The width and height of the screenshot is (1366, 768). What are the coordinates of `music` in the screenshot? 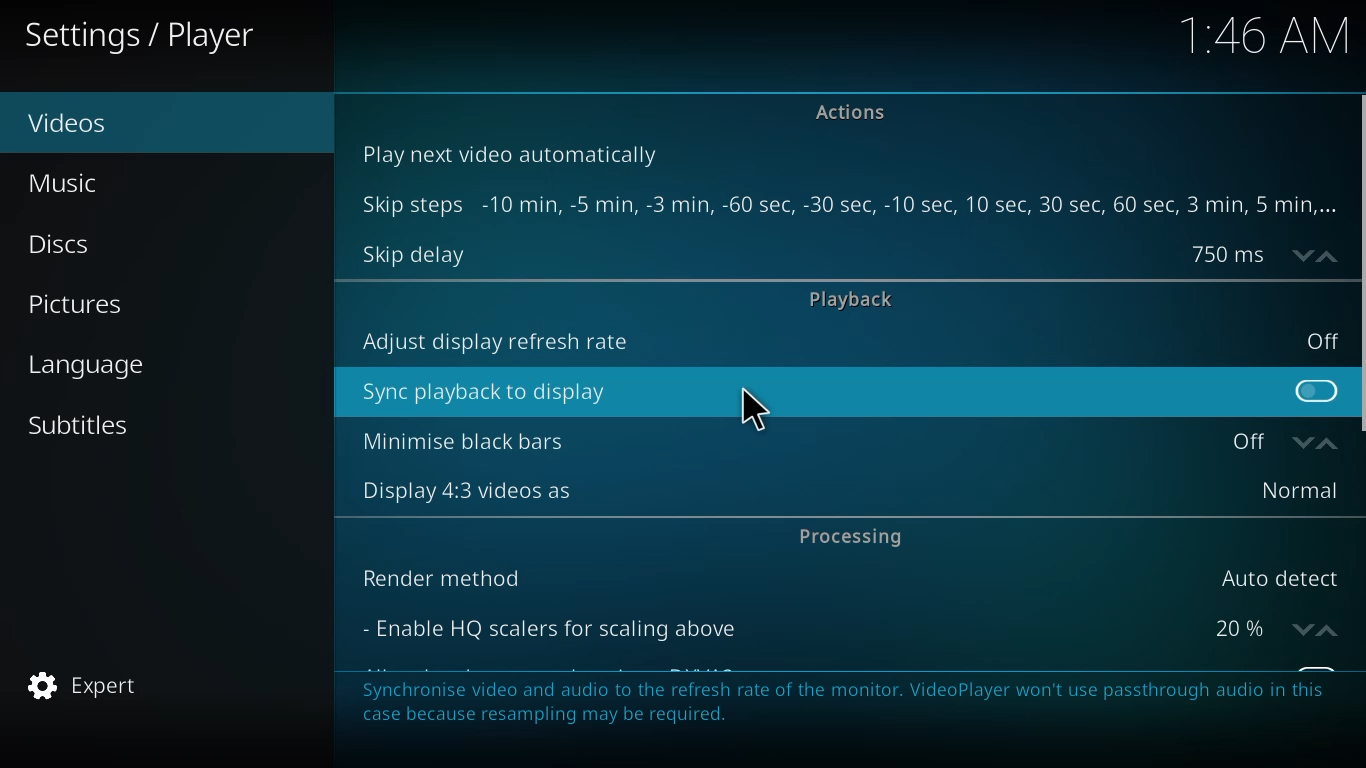 It's located at (76, 182).